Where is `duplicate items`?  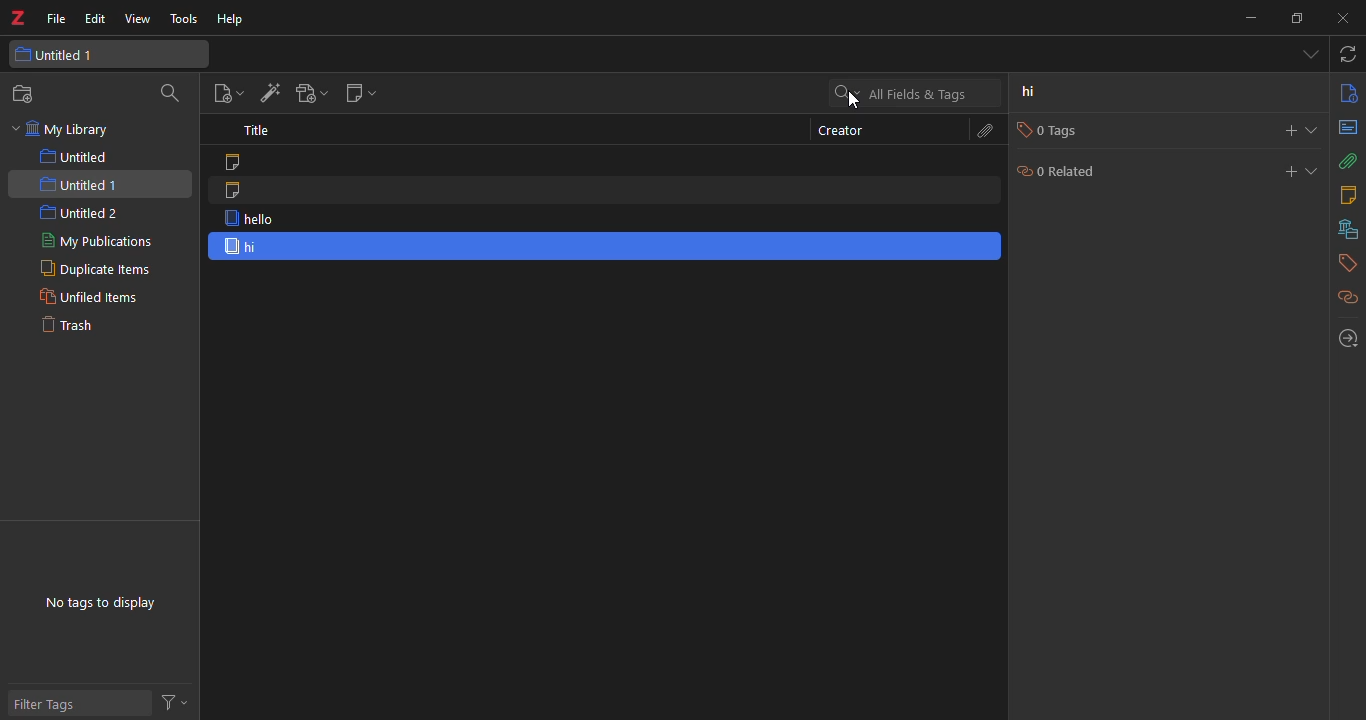 duplicate items is located at coordinates (97, 269).